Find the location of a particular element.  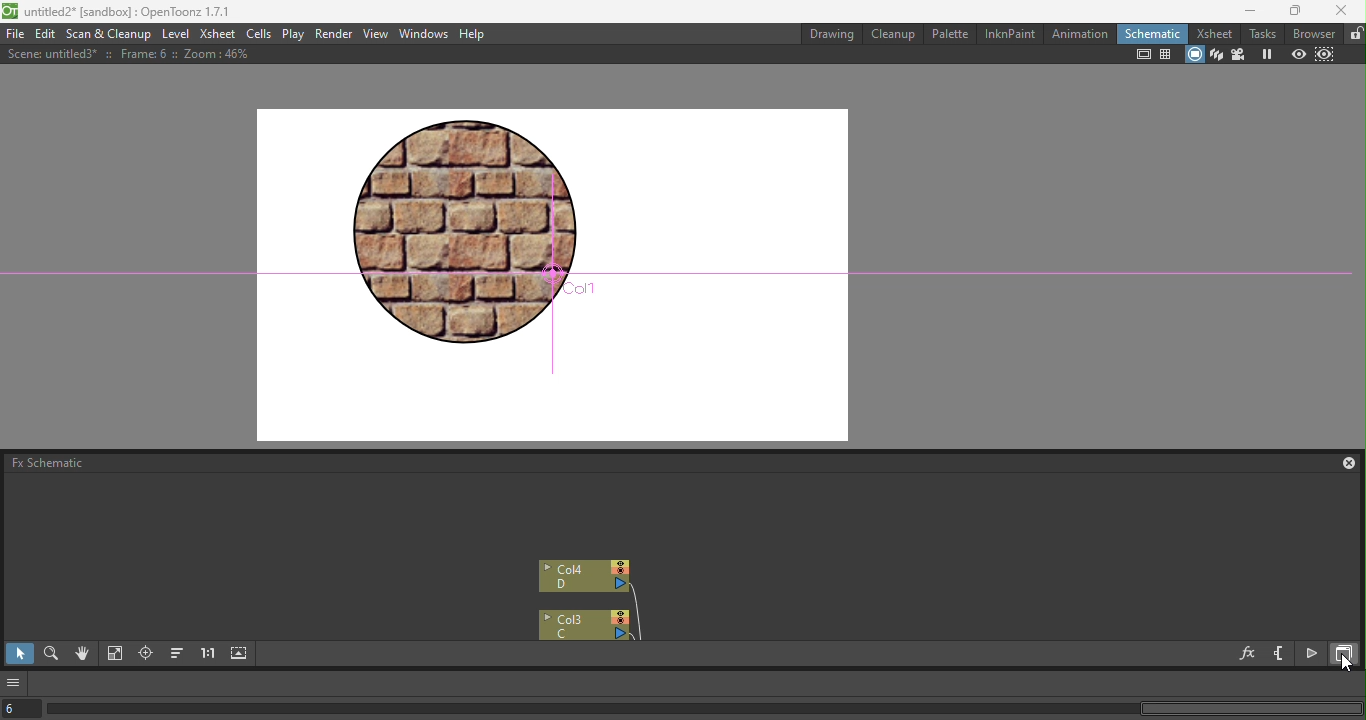

Maximize nodes is located at coordinates (240, 655).